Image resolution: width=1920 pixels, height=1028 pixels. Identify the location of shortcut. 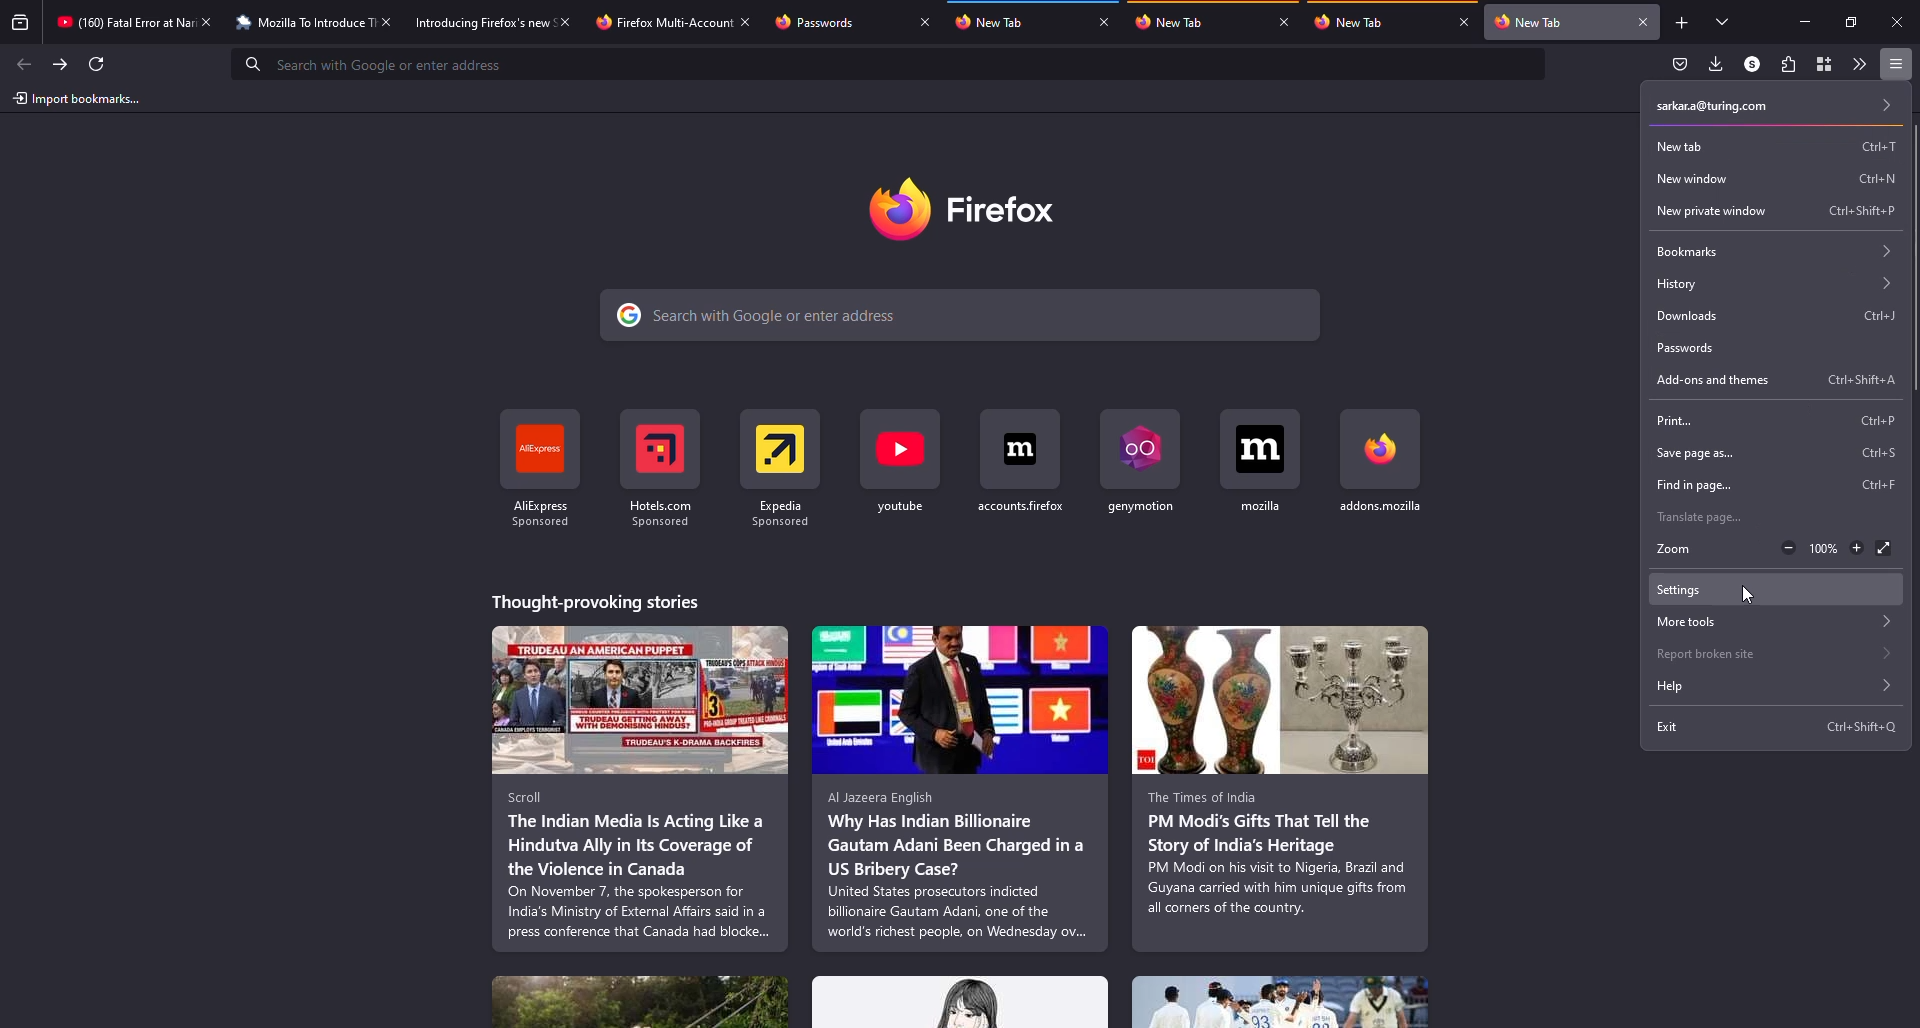
(1378, 462).